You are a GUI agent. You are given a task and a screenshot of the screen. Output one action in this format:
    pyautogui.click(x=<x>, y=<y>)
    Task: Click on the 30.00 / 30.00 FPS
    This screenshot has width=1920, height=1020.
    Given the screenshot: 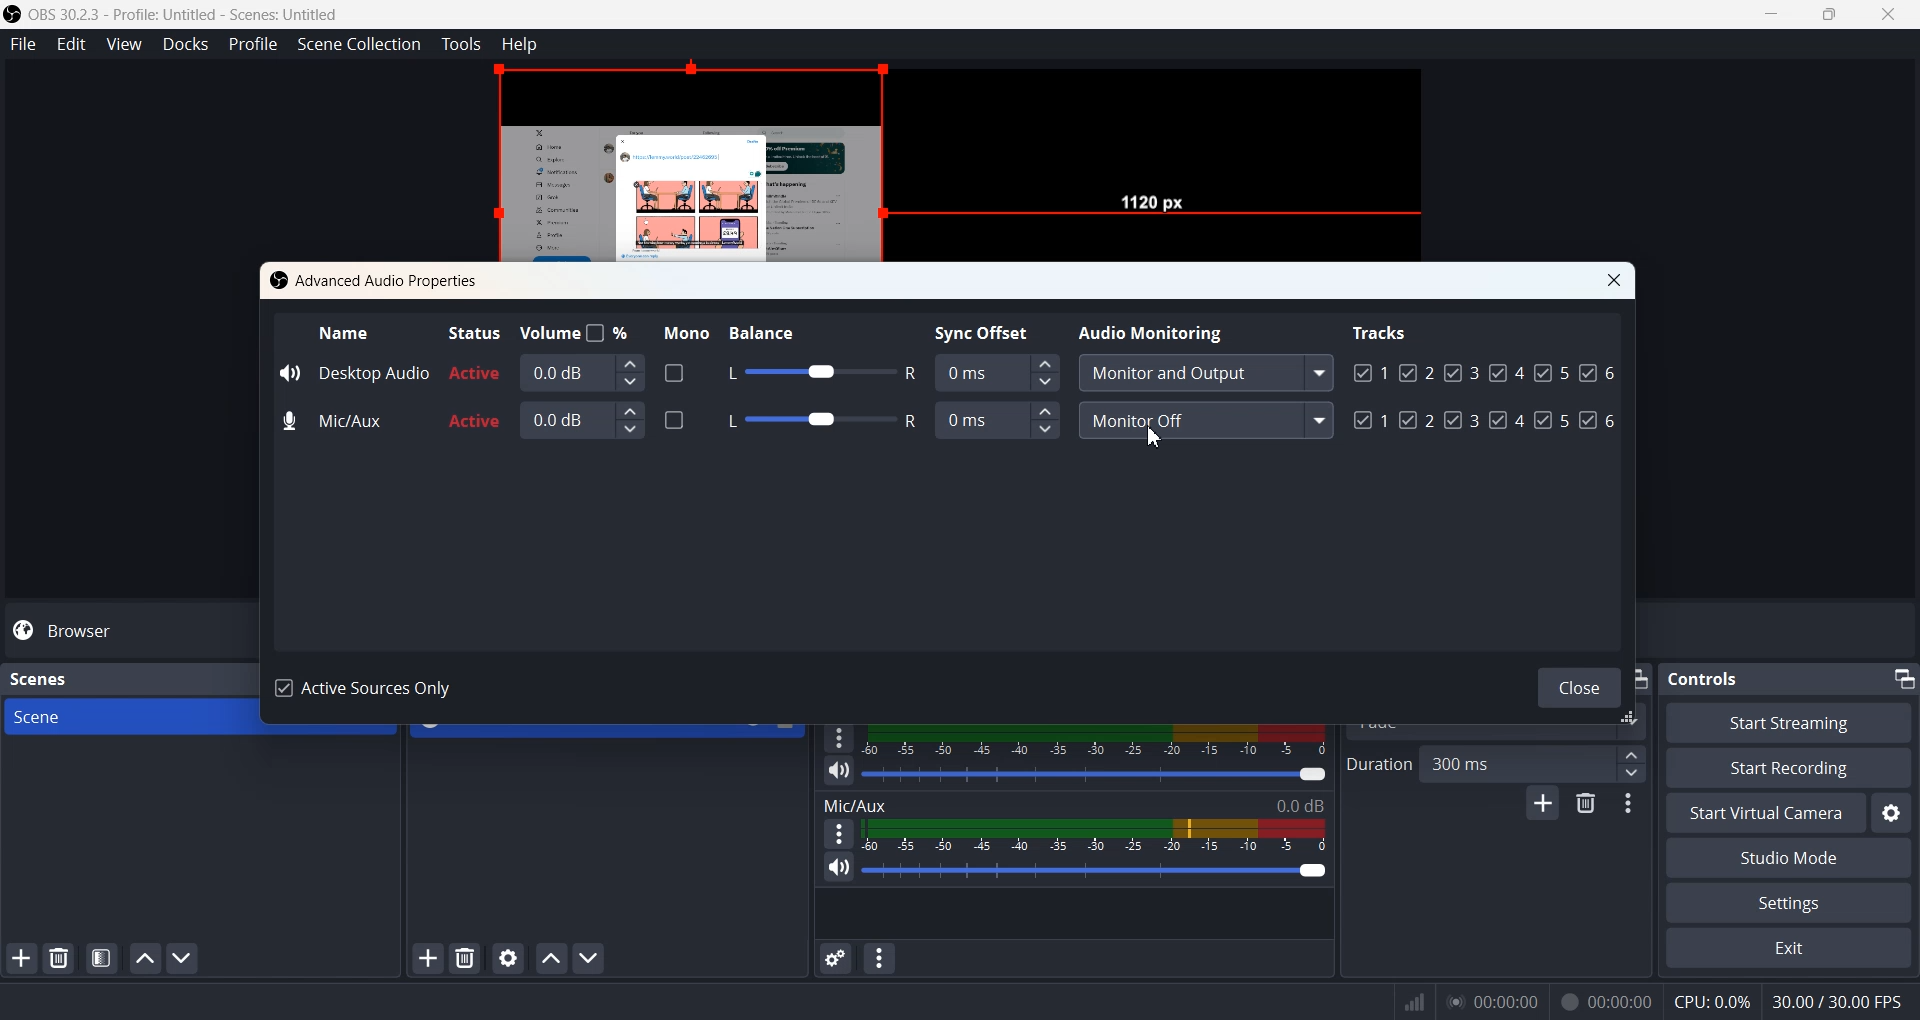 What is the action you would take?
    pyautogui.click(x=1842, y=1002)
    